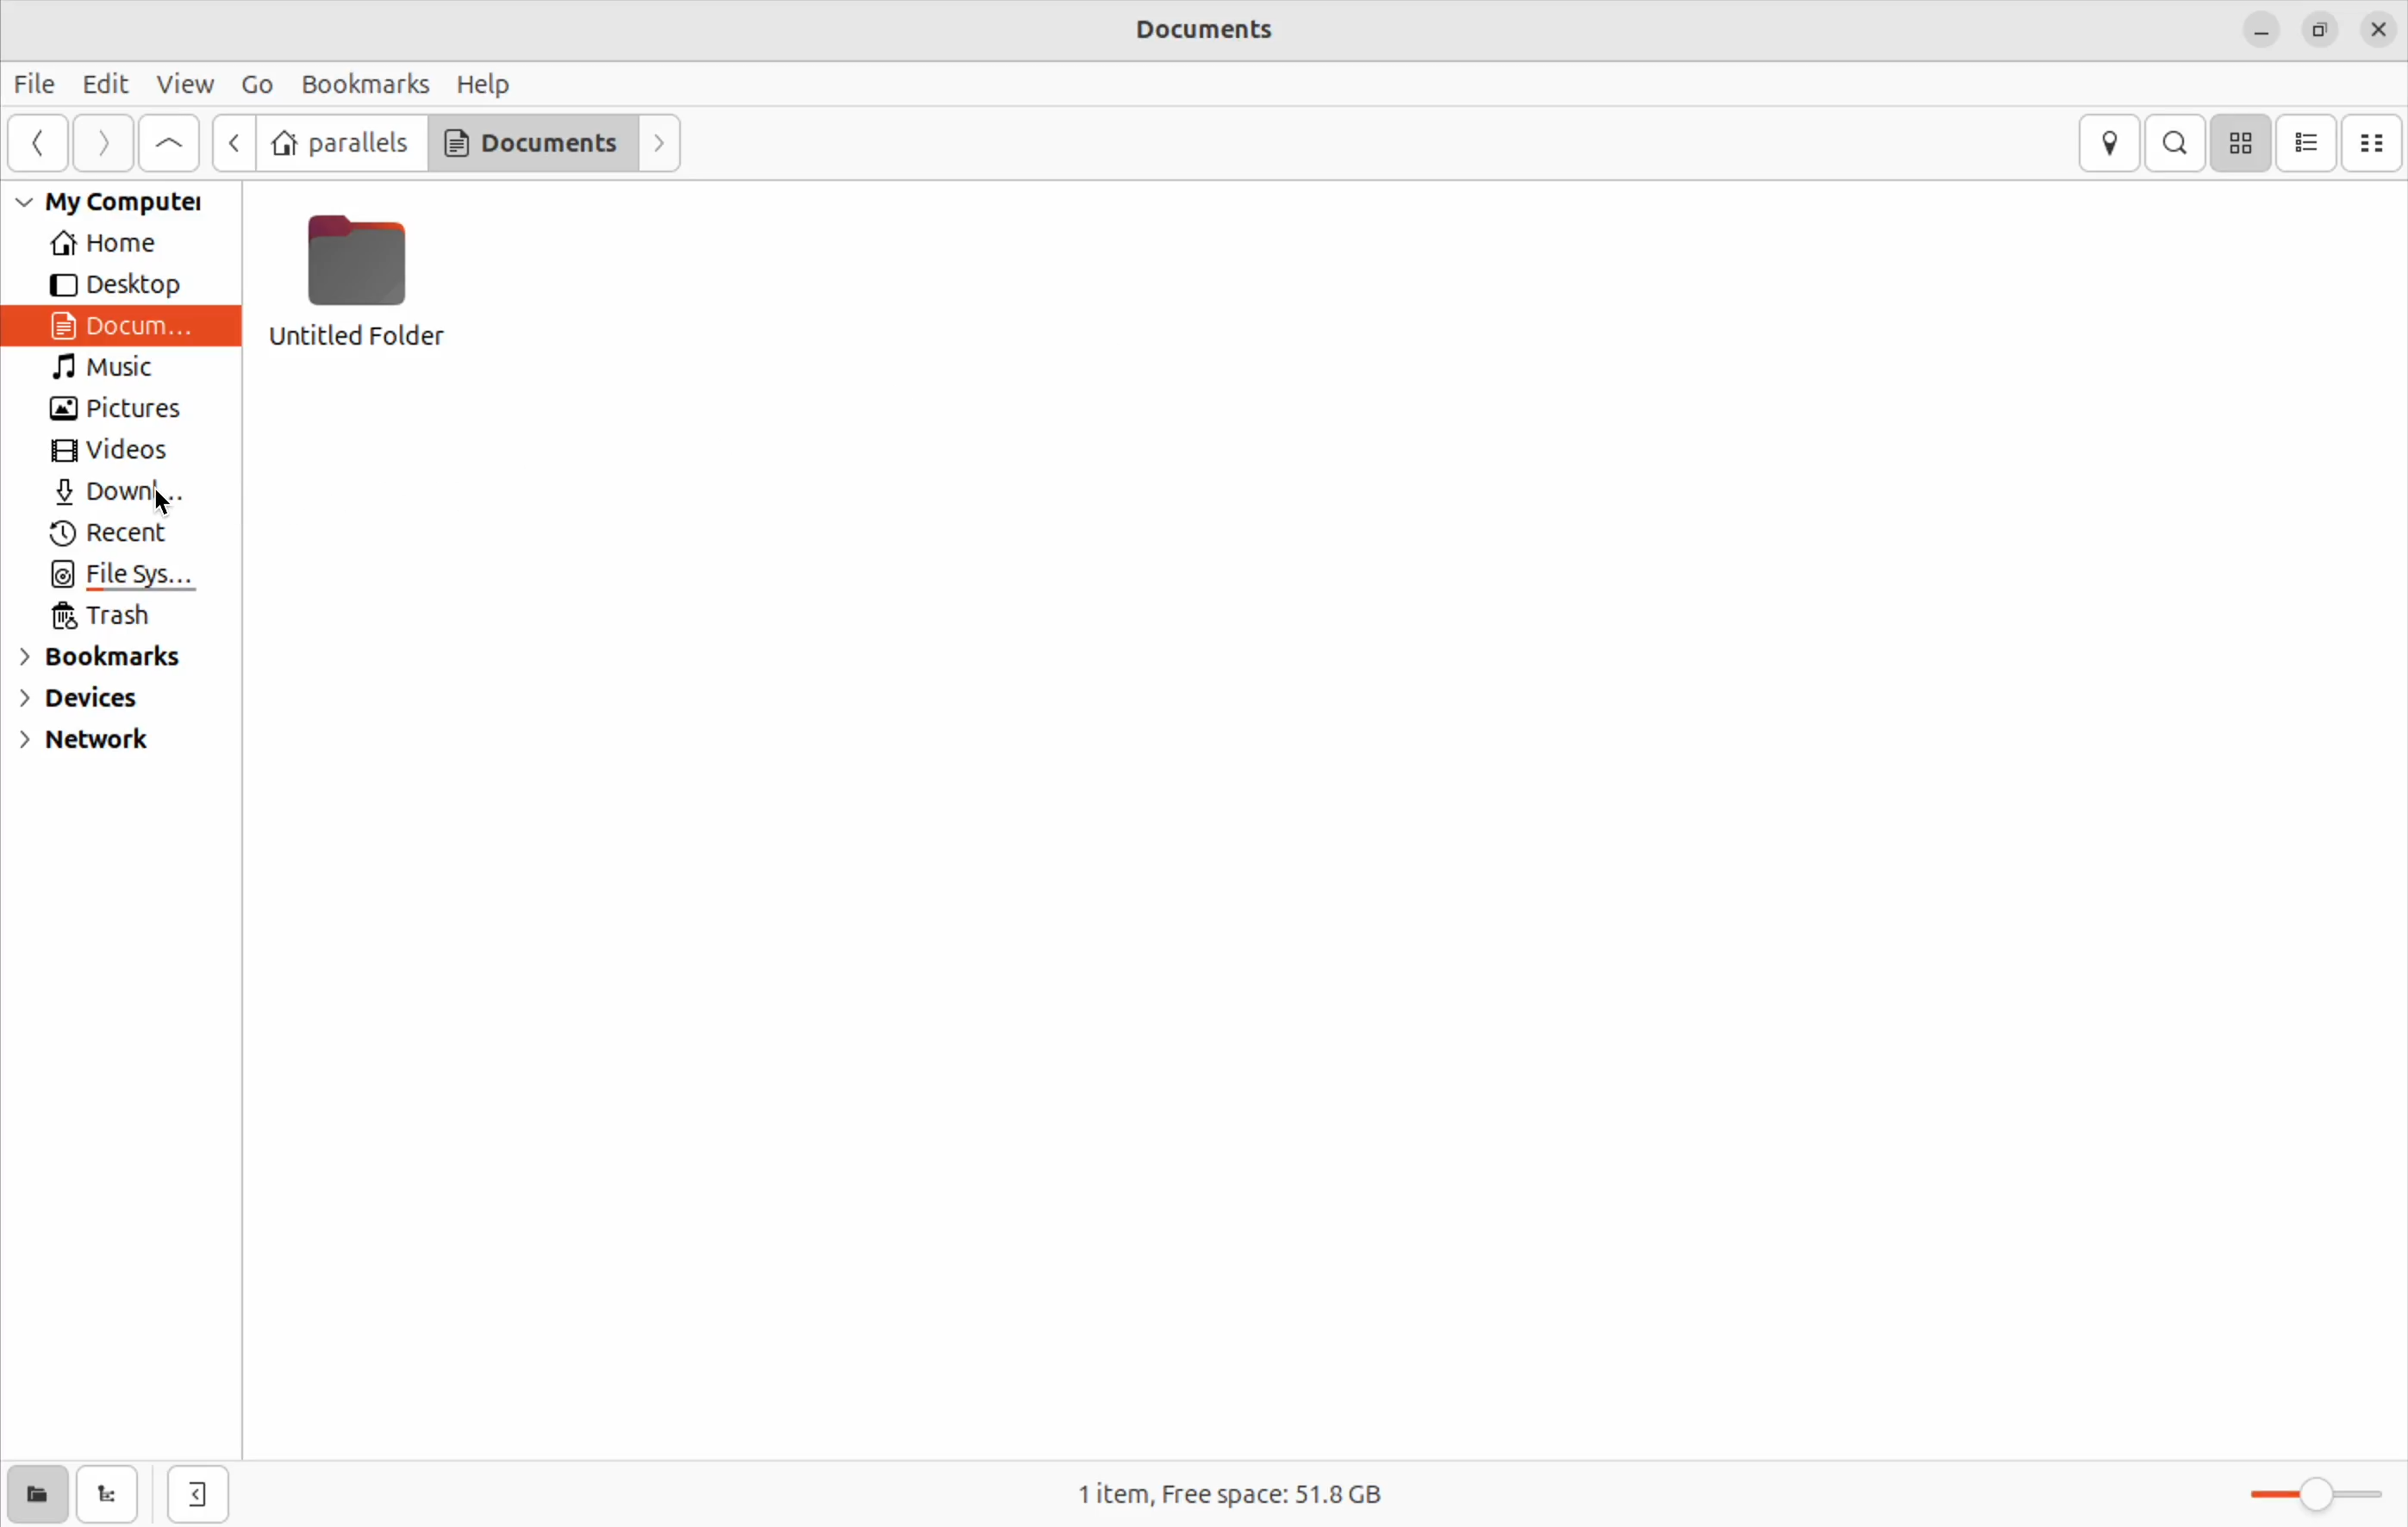  What do you see at coordinates (2109, 140) in the screenshot?
I see `location` at bounding box center [2109, 140].